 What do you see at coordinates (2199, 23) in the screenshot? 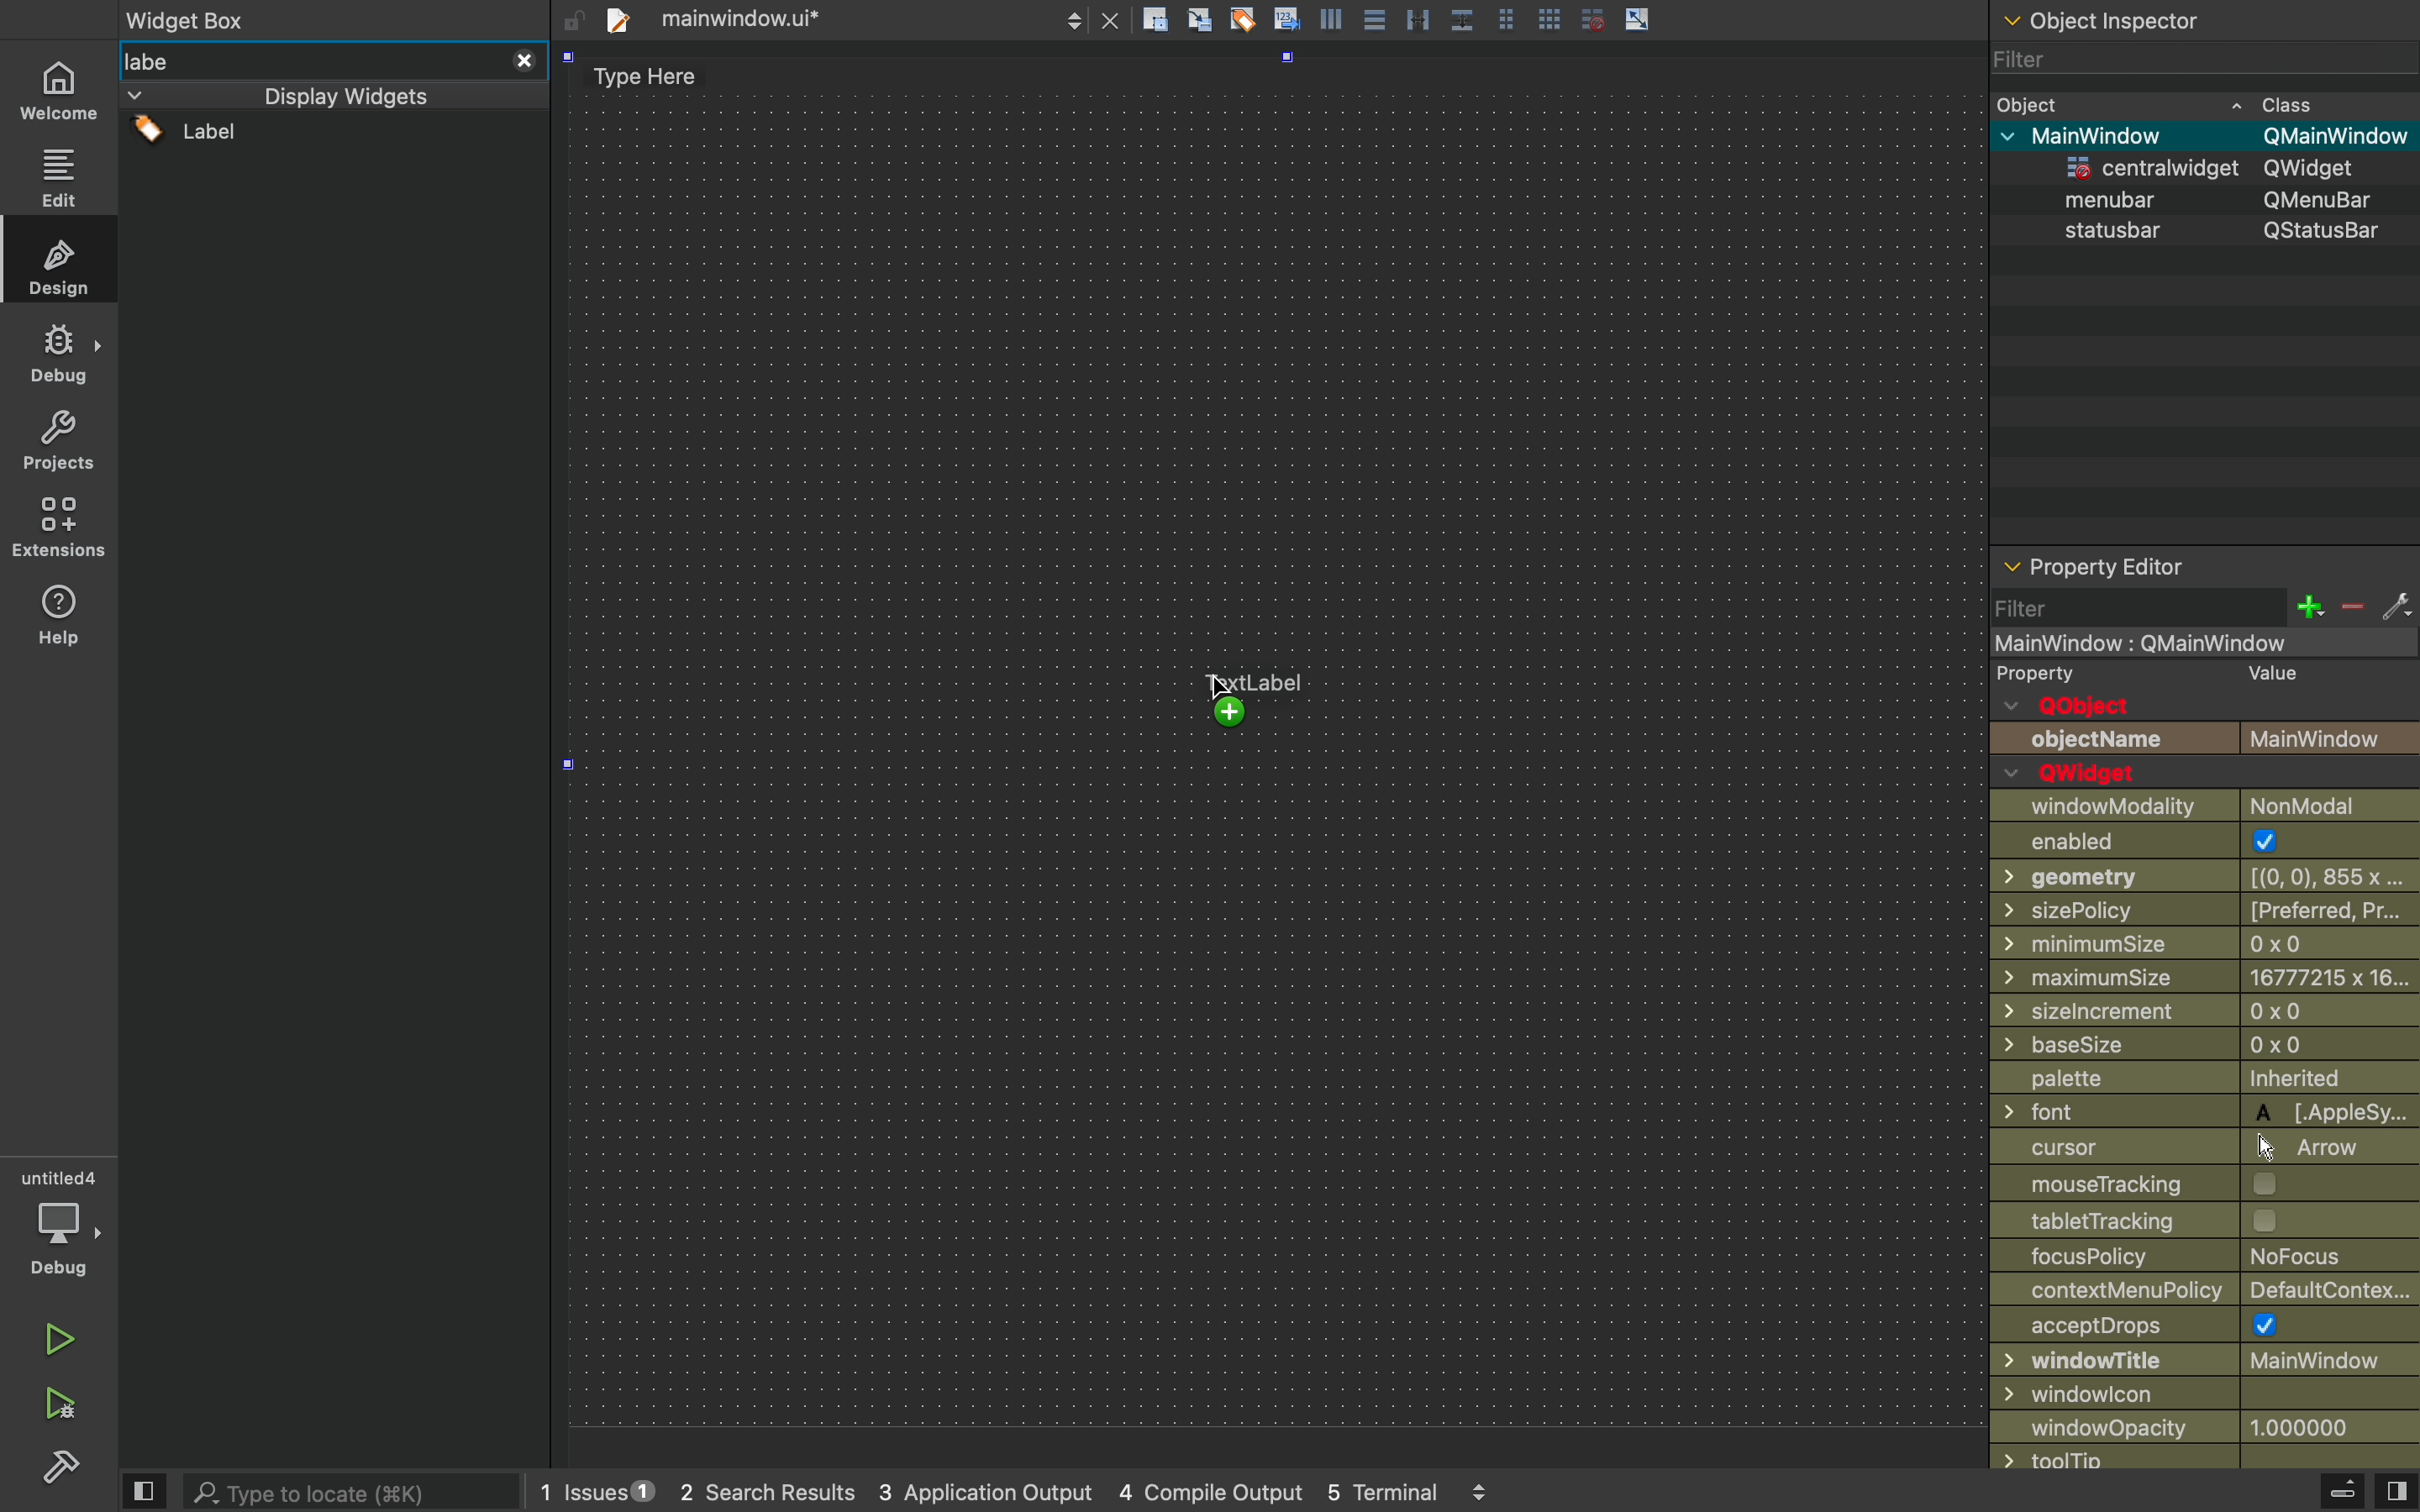
I see `object section` at bounding box center [2199, 23].